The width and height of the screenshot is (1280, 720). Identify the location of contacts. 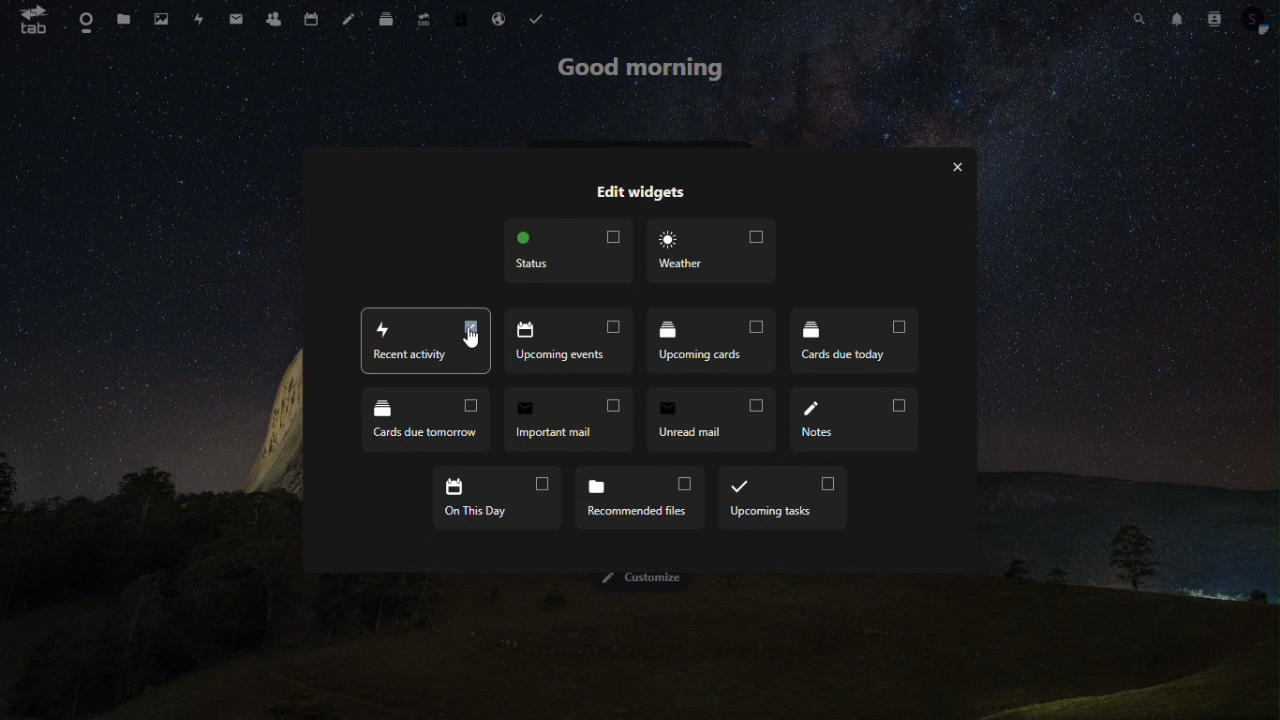
(1213, 20).